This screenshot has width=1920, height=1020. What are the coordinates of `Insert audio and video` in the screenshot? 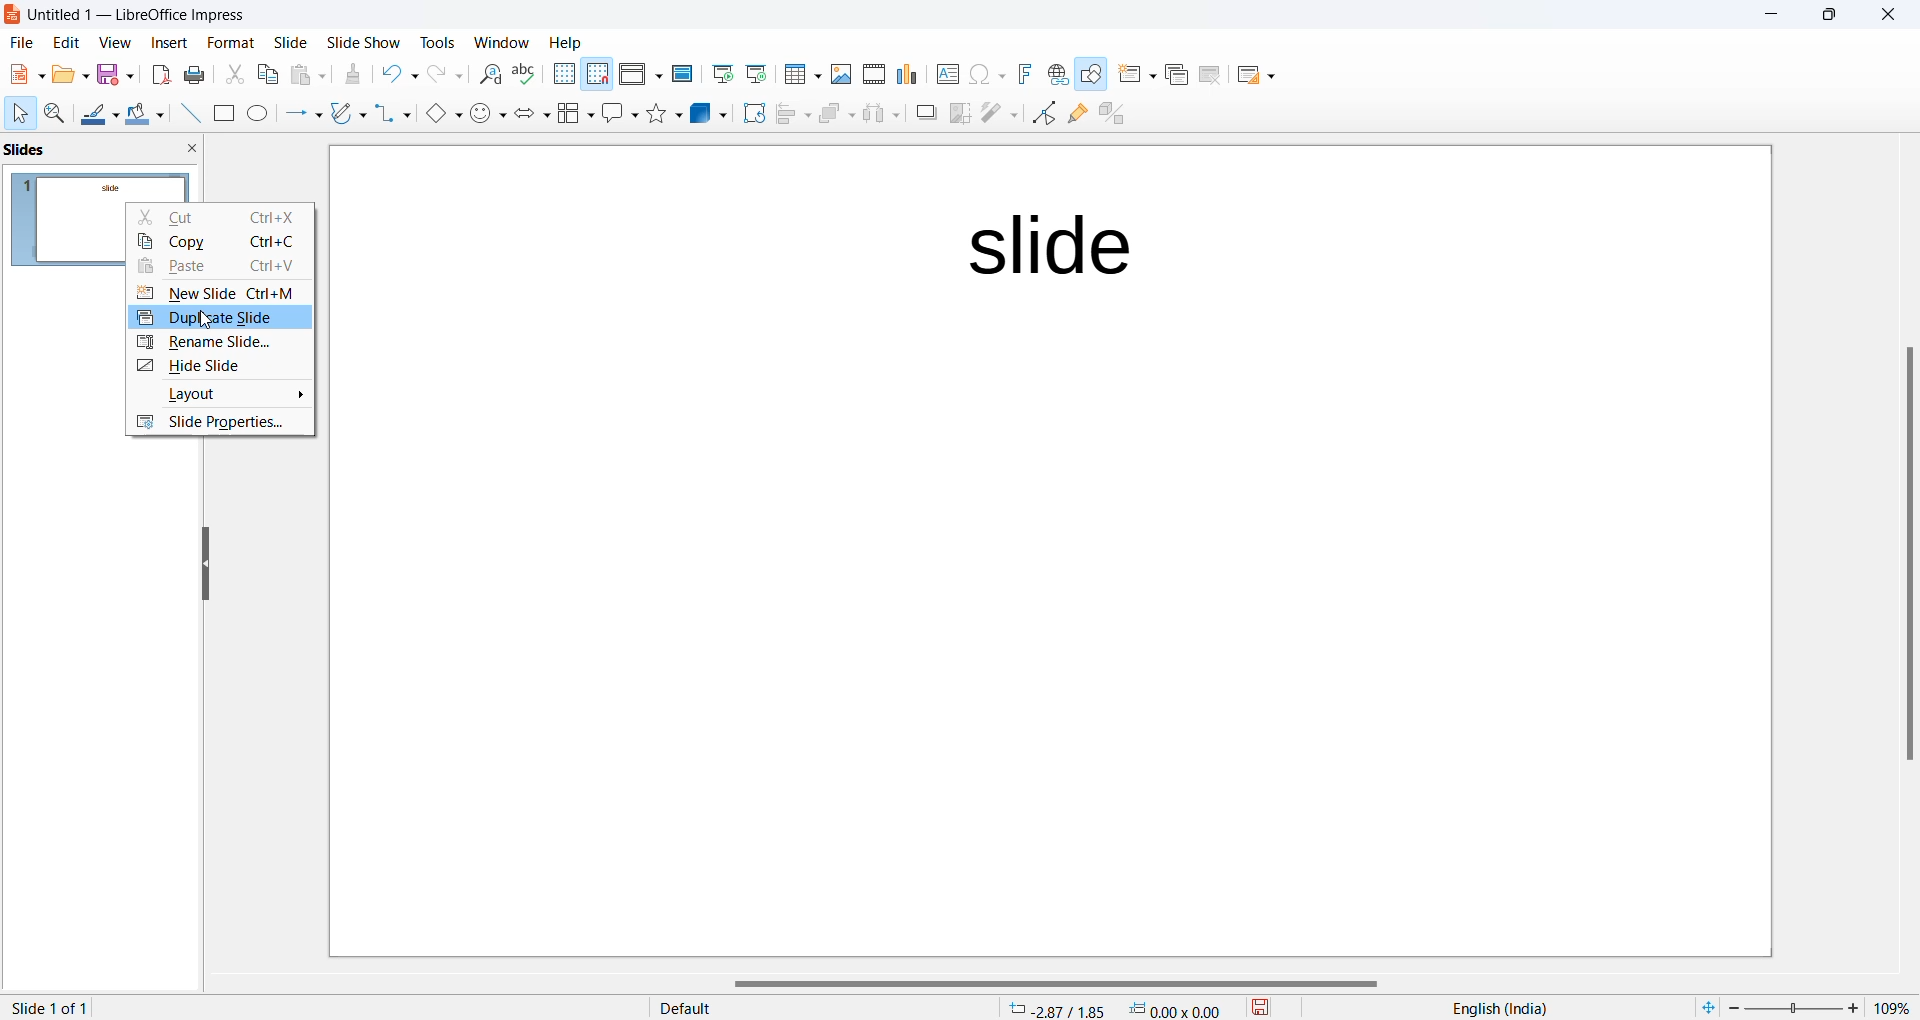 It's located at (871, 73).